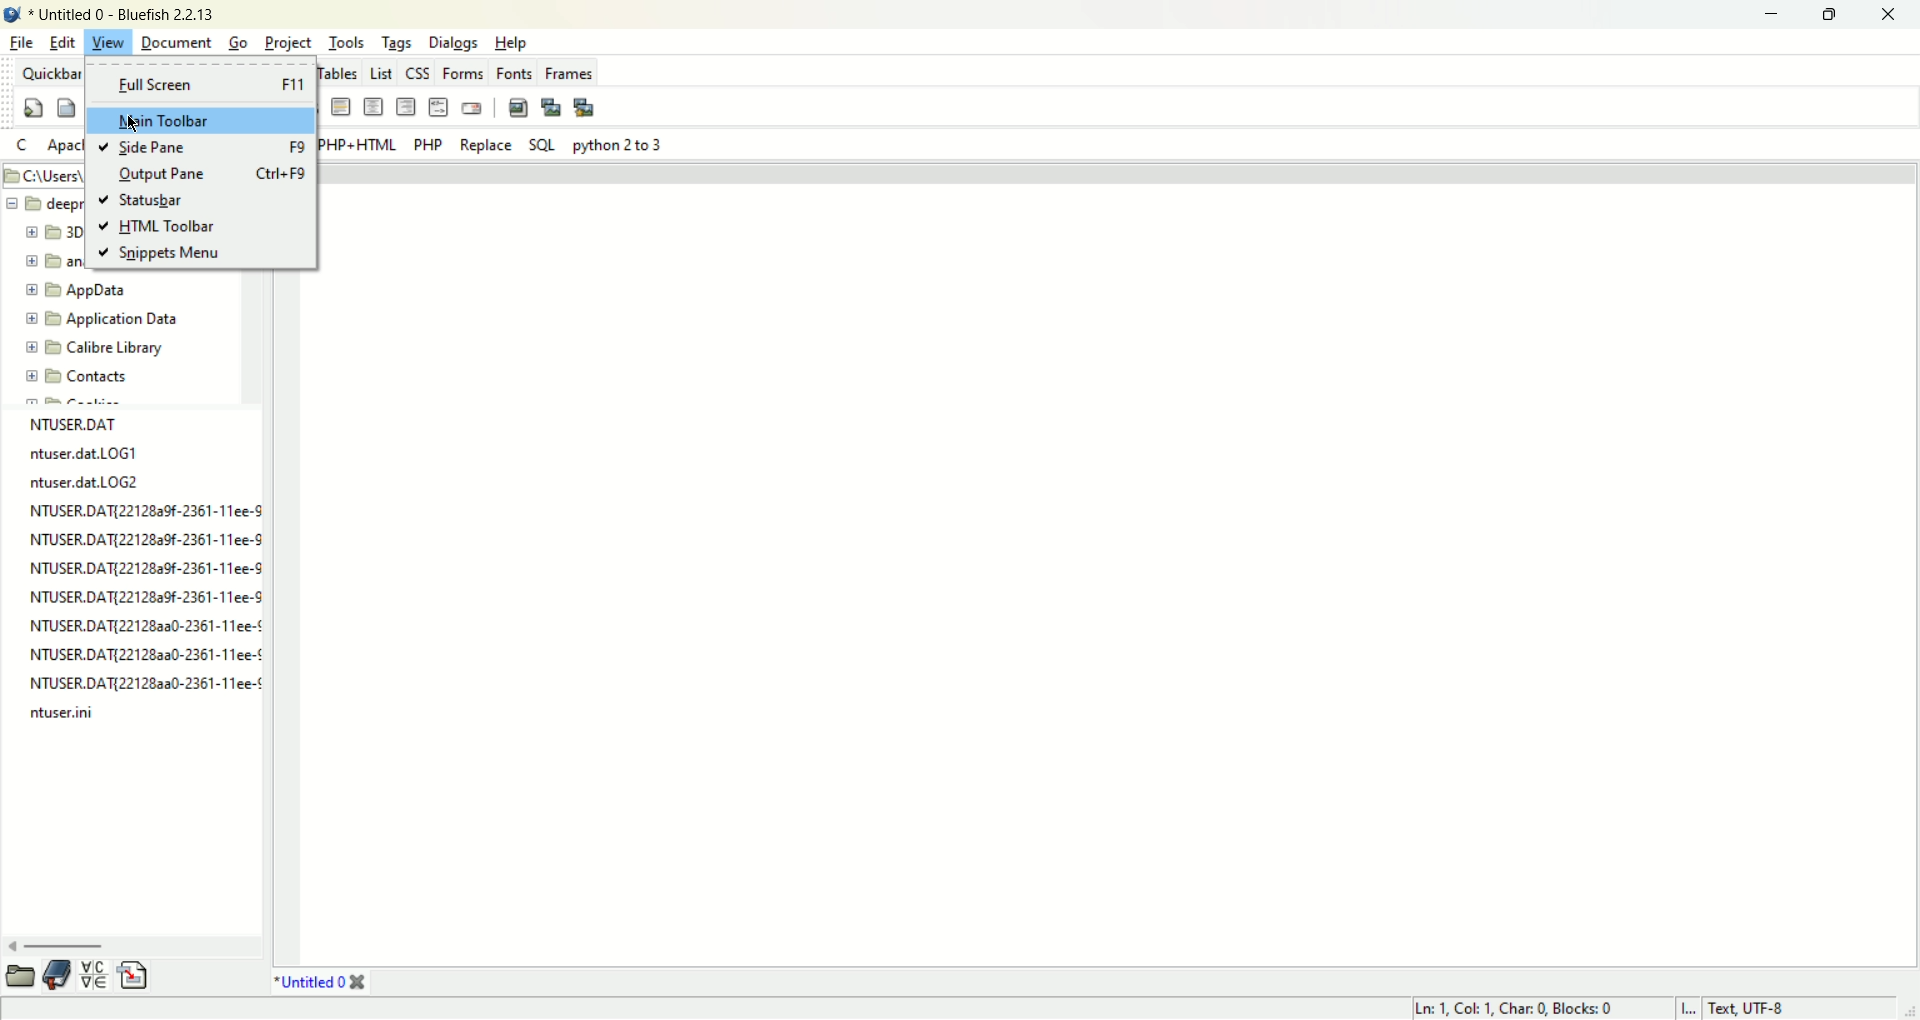 This screenshot has width=1920, height=1020. What do you see at coordinates (145, 200) in the screenshot?
I see `status bar` at bounding box center [145, 200].